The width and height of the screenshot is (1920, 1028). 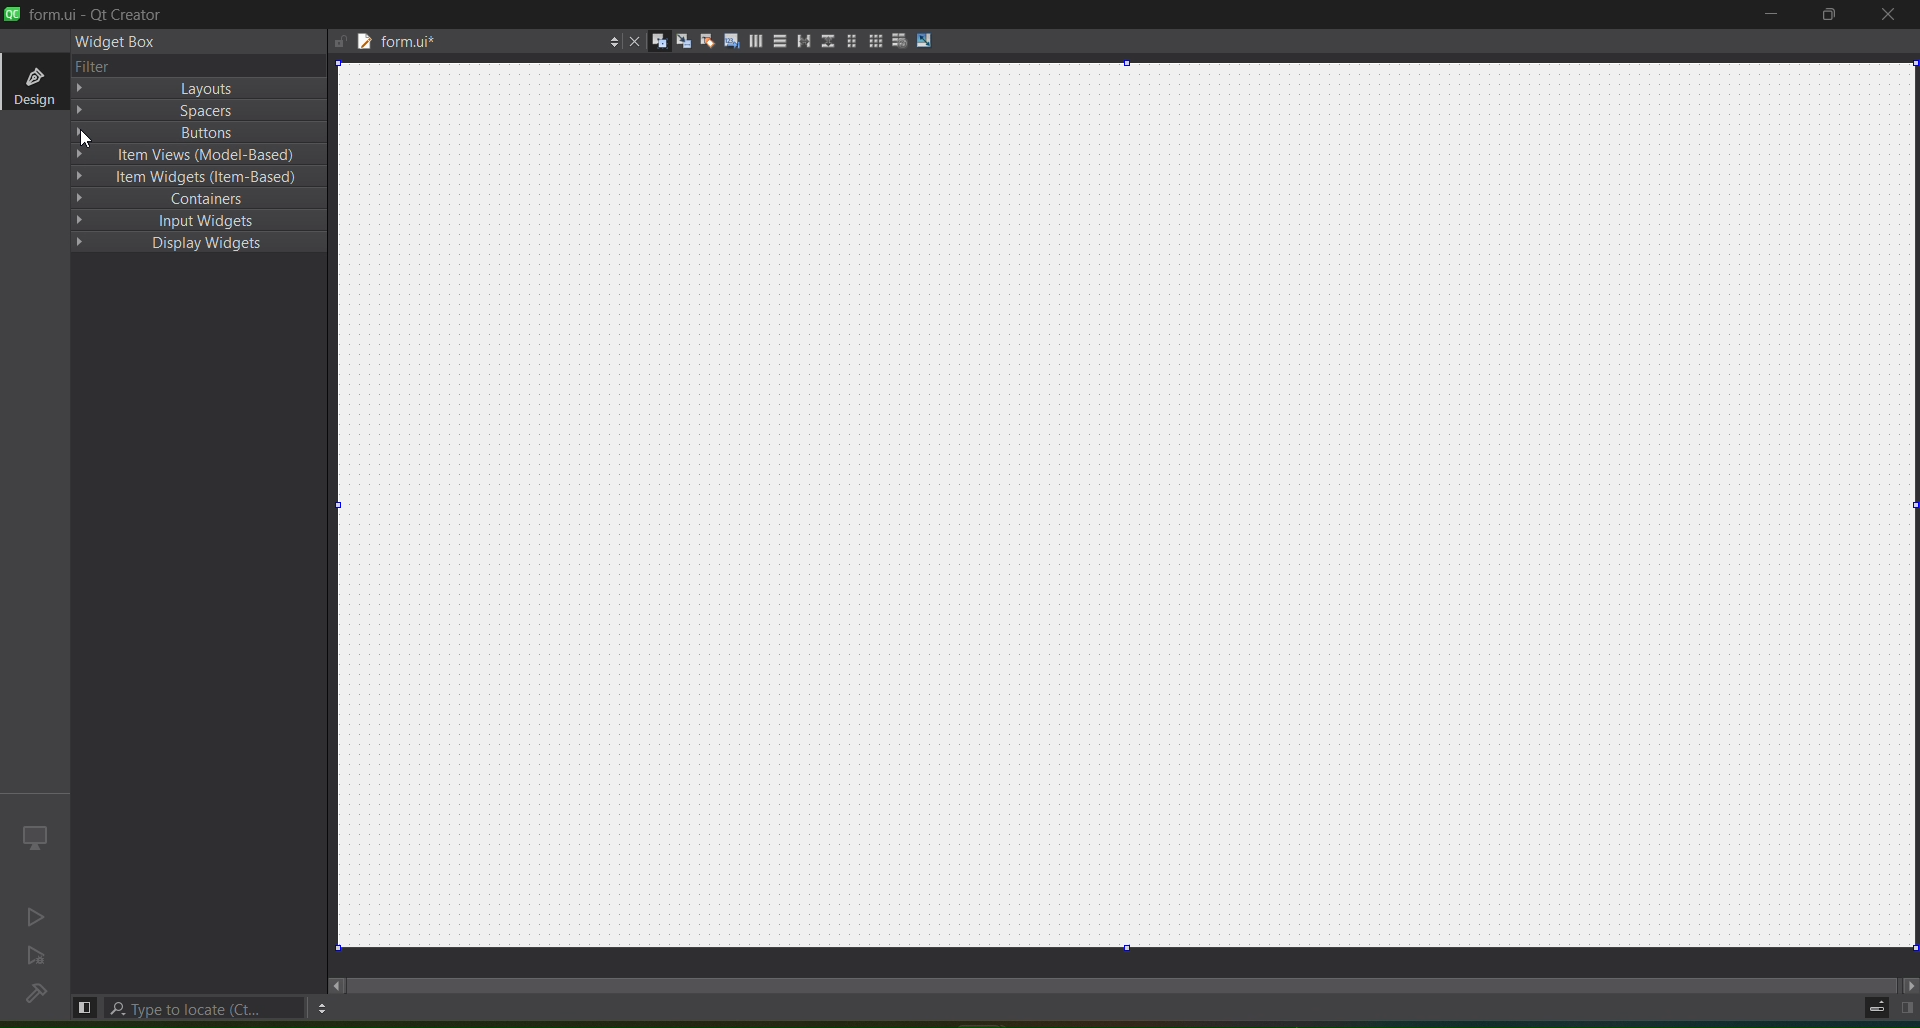 I want to click on Item Views, so click(x=200, y=153).